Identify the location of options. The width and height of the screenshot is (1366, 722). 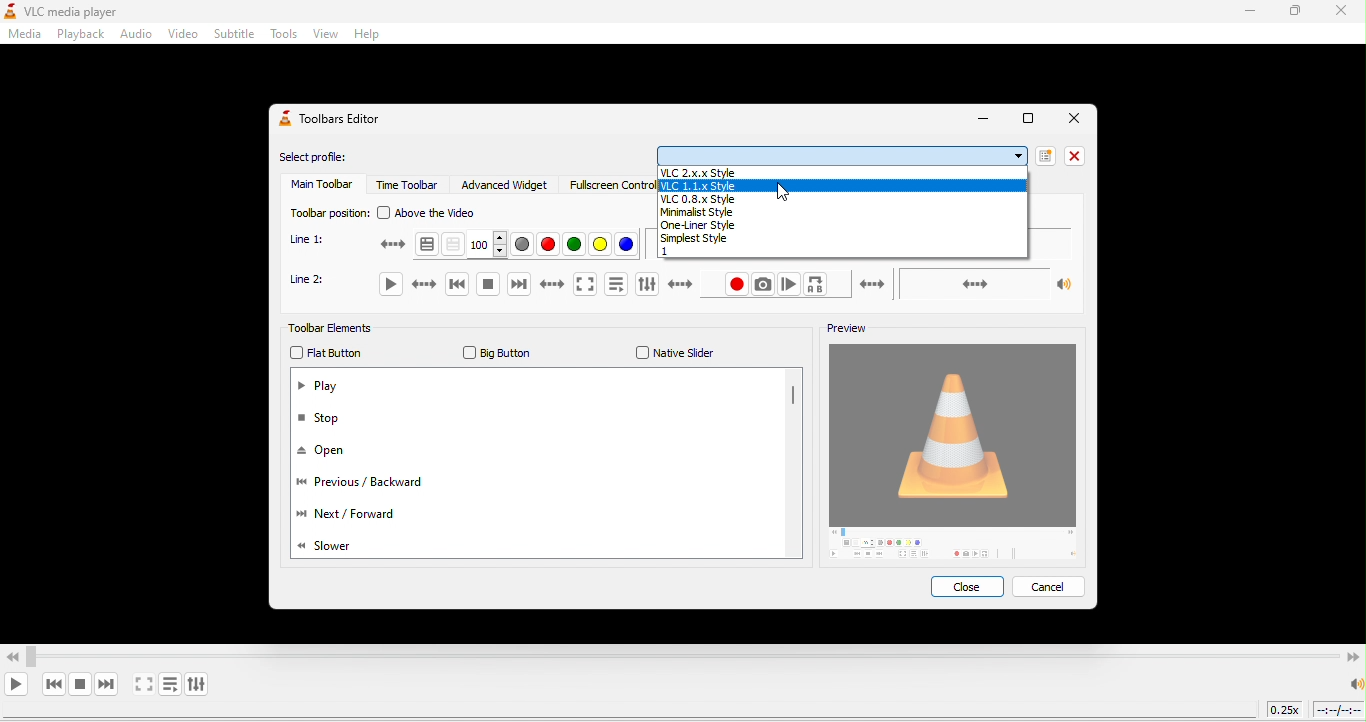
(840, 156).